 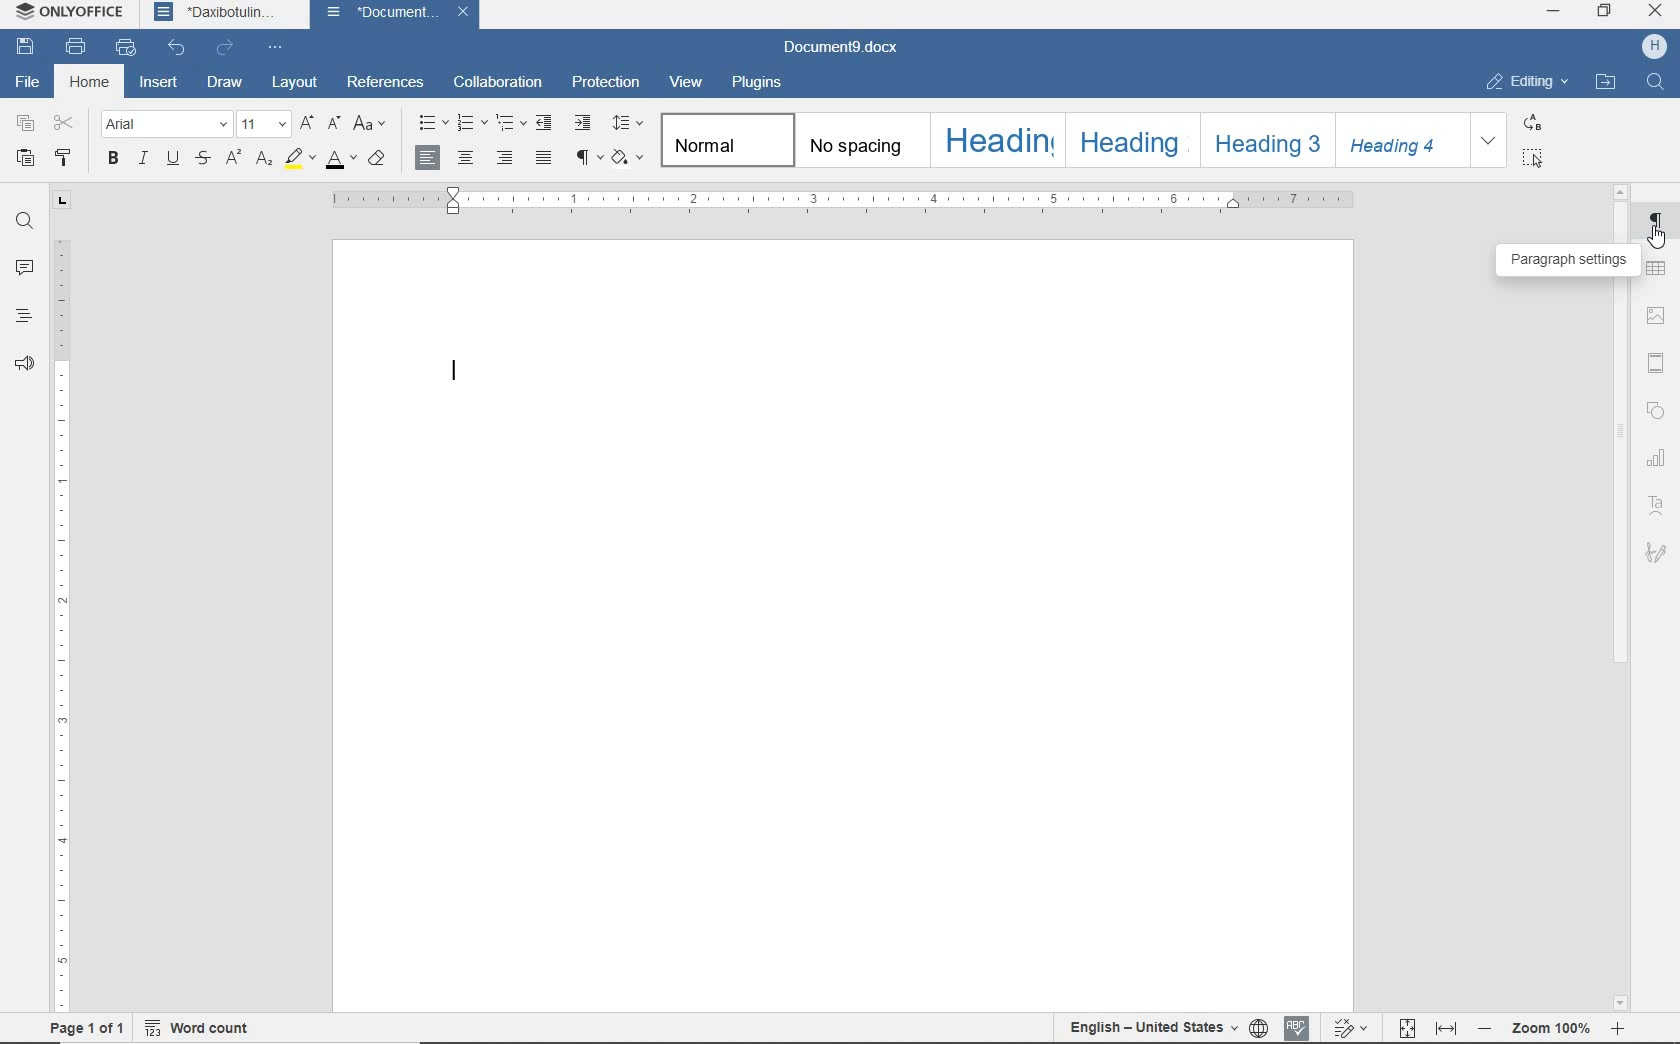 I want to click on clear style, so click(x=379, y=159).